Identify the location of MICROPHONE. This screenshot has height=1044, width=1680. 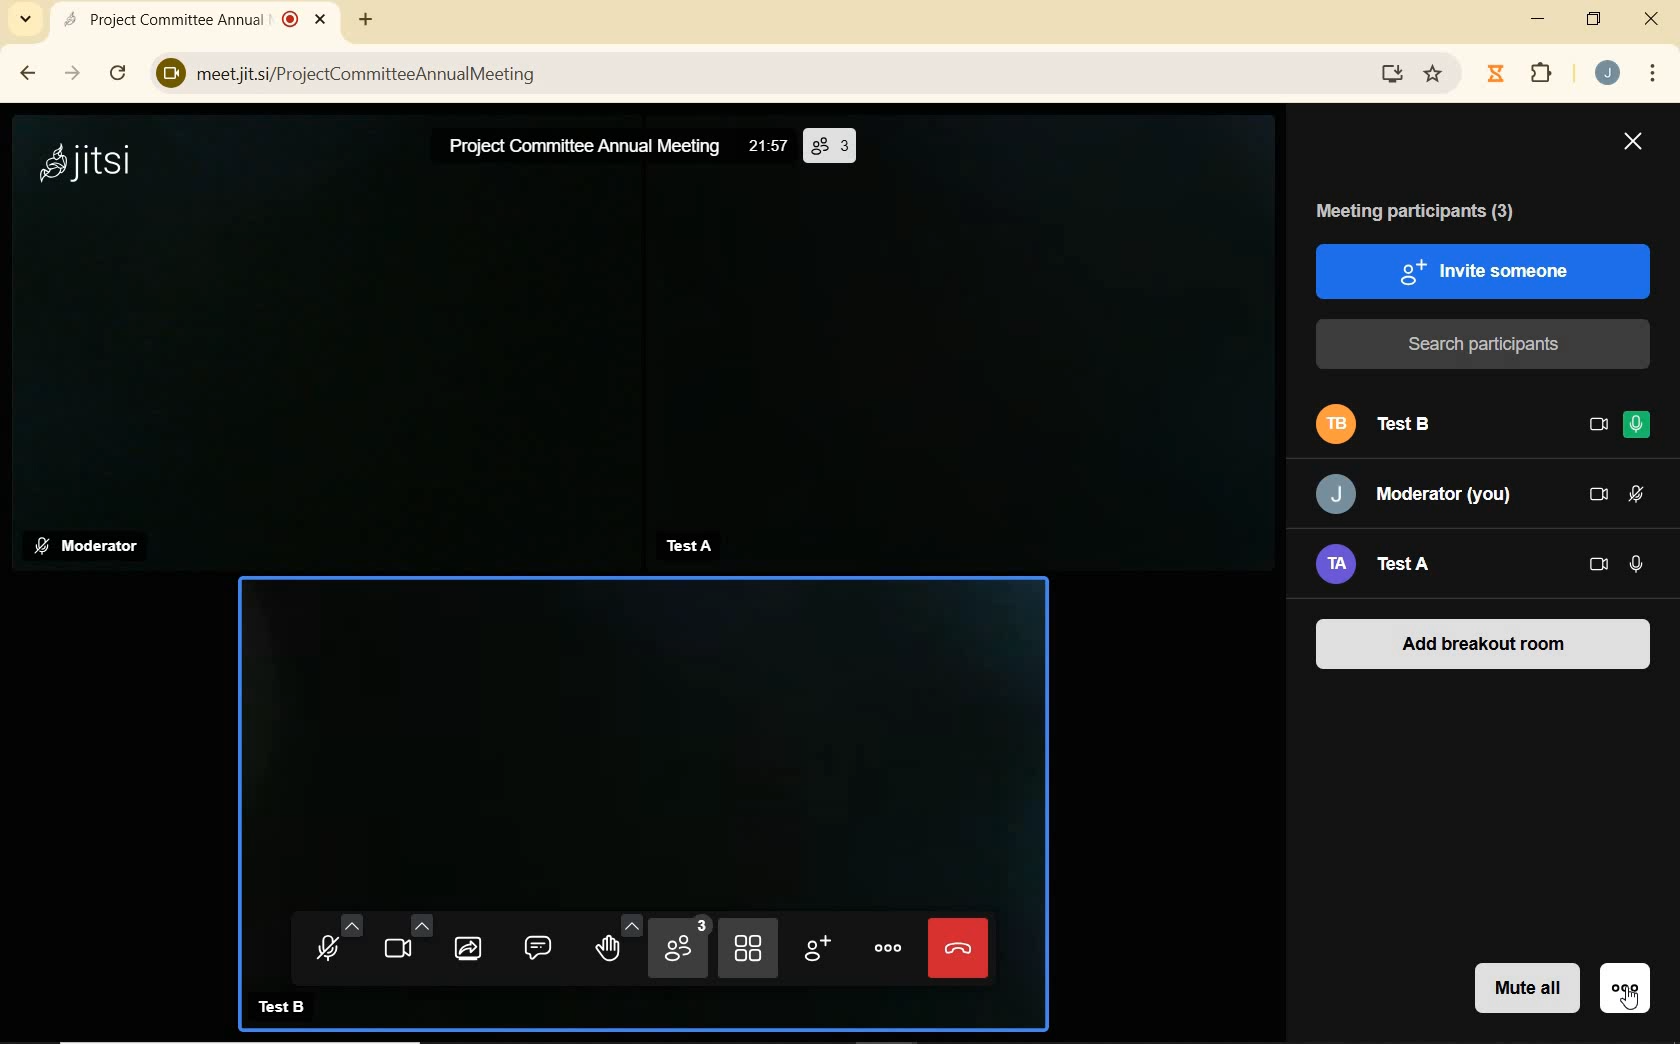
(335, 946).